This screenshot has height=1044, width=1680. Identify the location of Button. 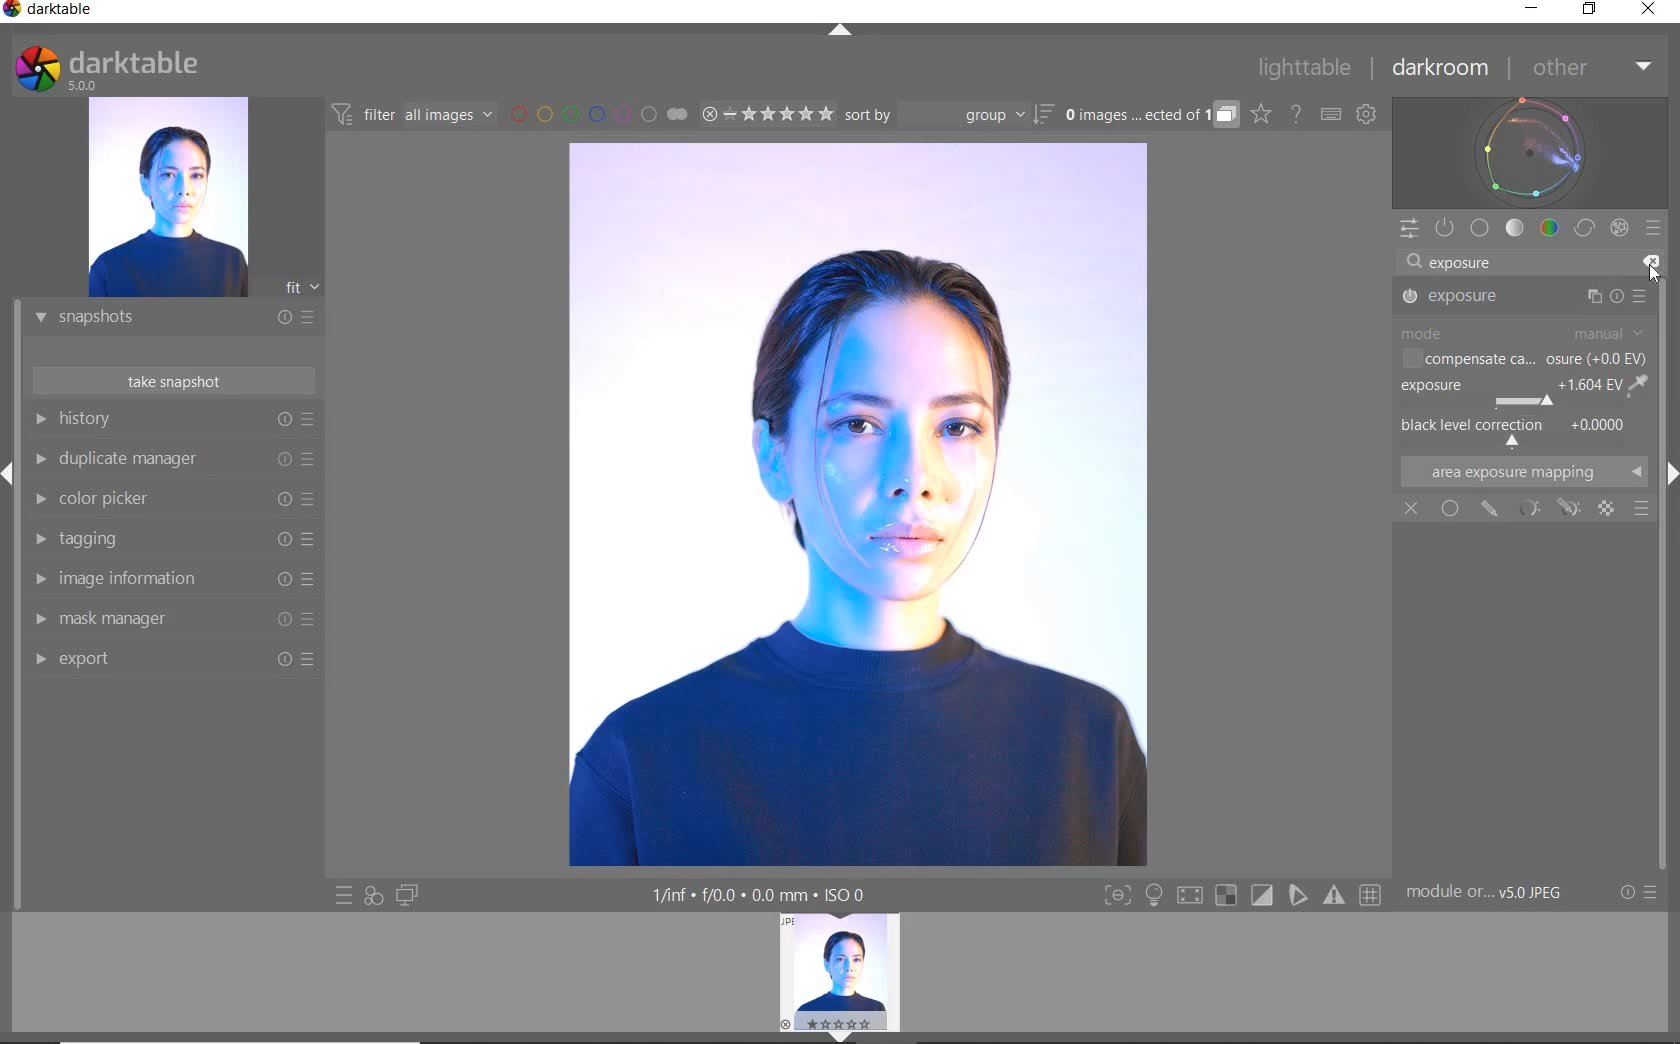
(1117, 897).